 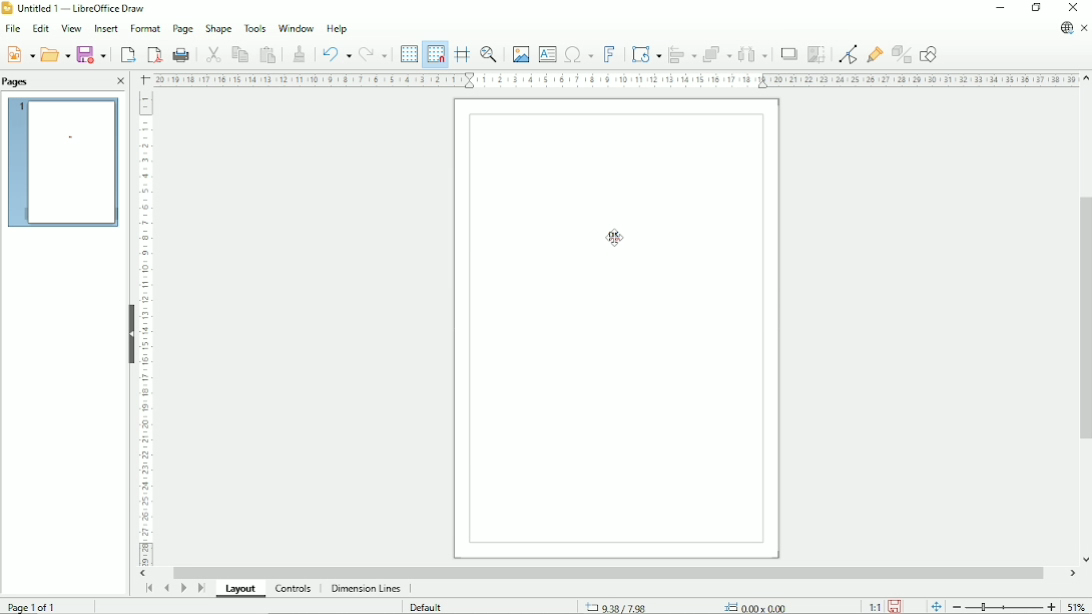 I want to click on 9.38x7.98, so click(x=617, y=606).